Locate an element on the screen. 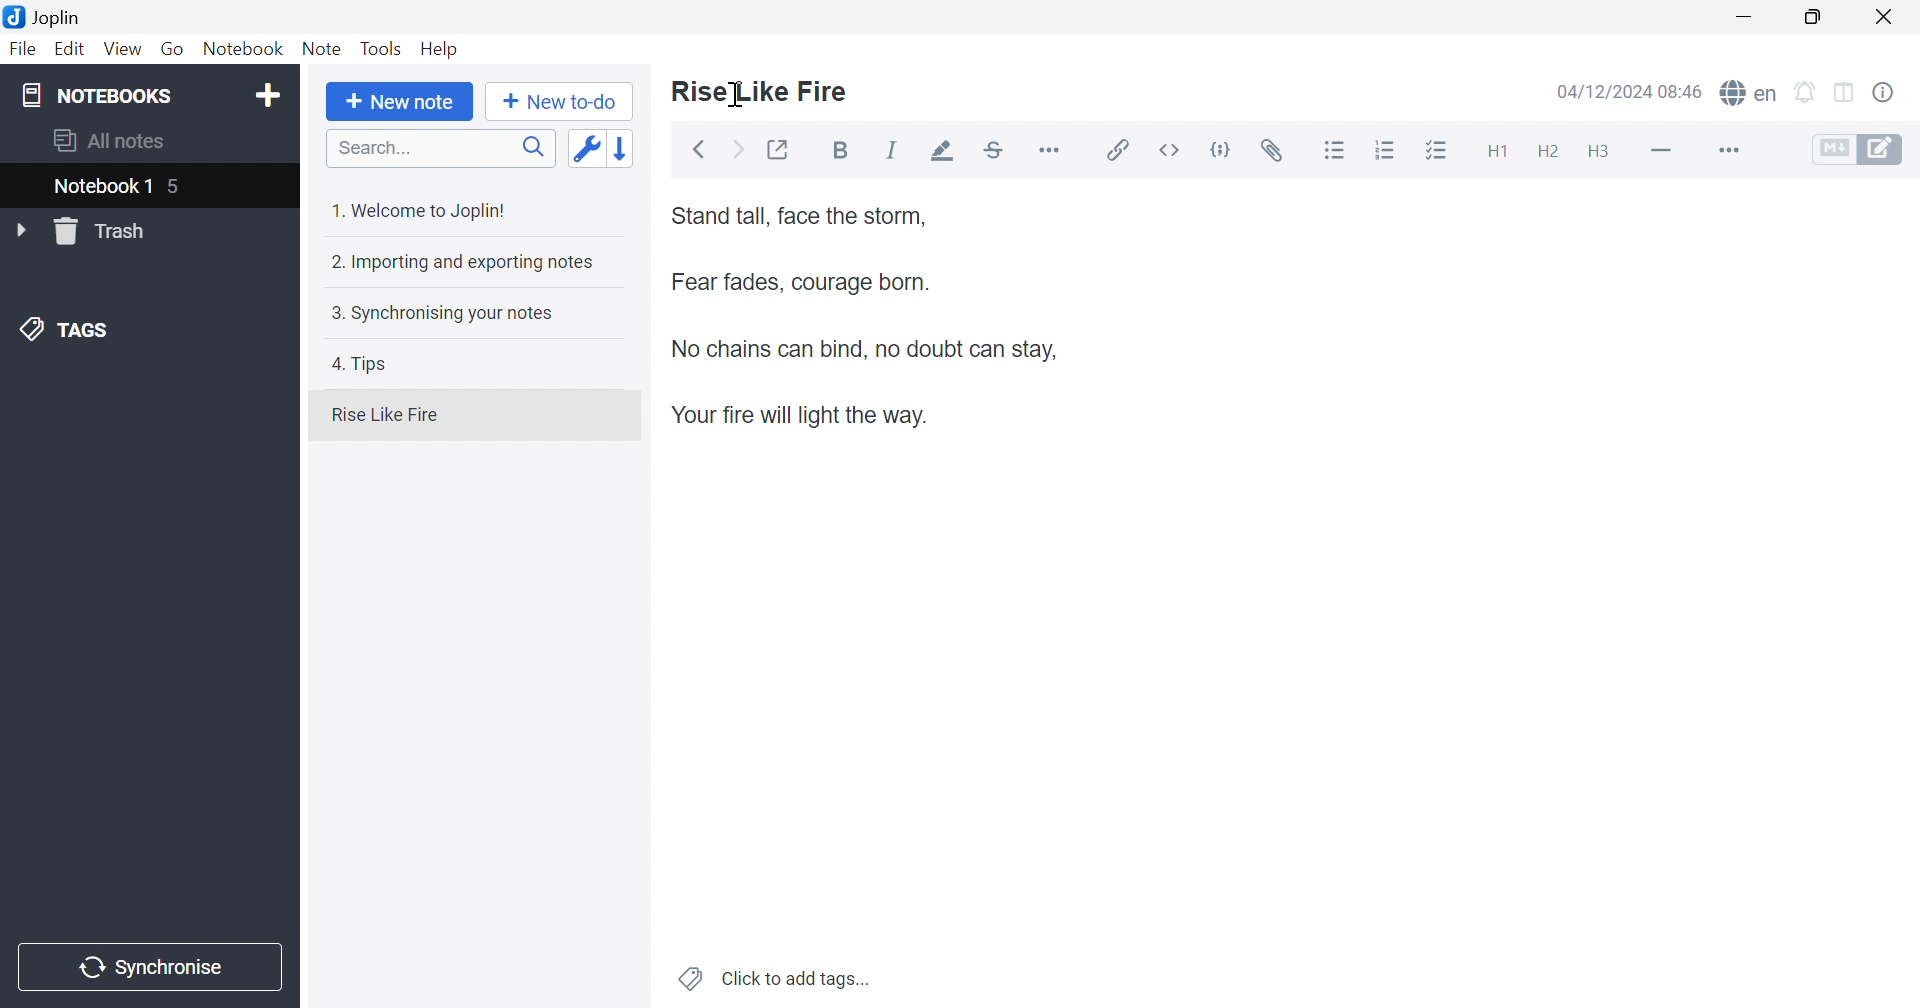 This screenshot has height=1008, width=1920. Edit is located at coordinates (74, 52).